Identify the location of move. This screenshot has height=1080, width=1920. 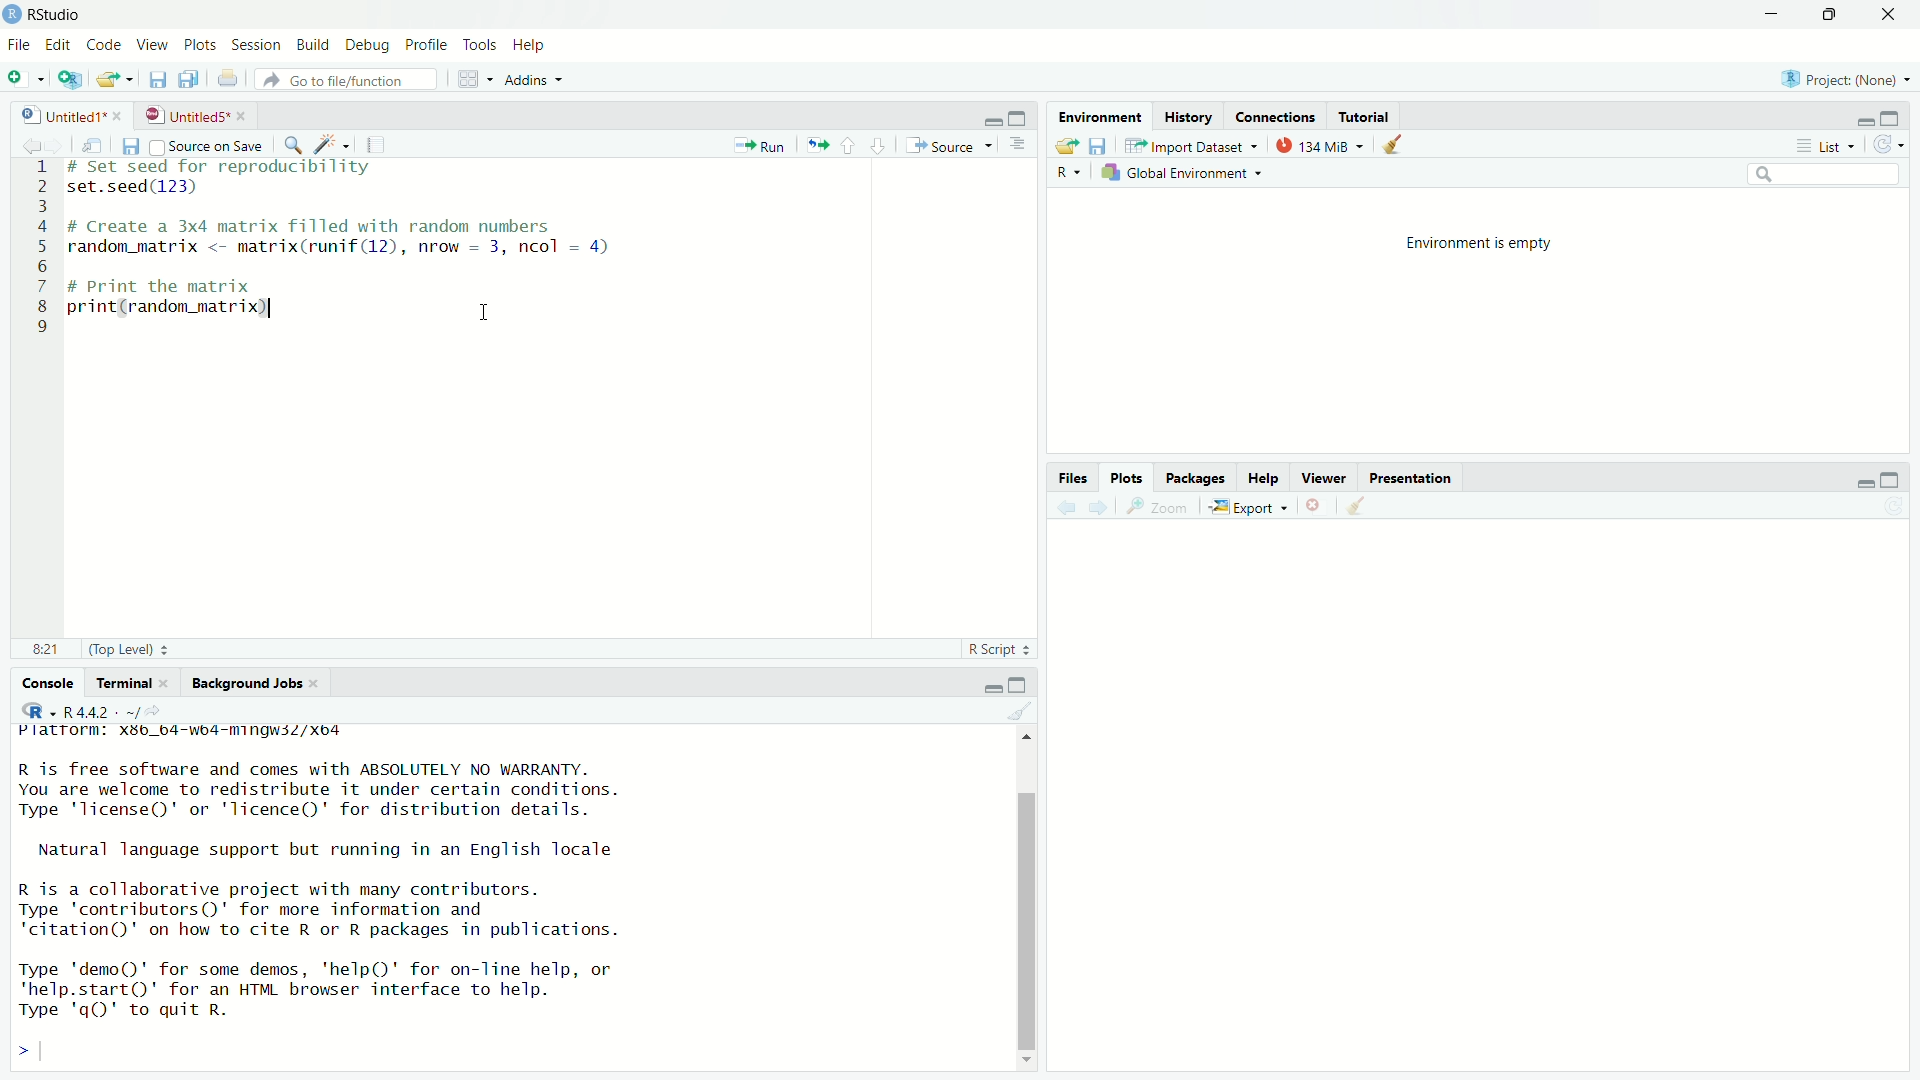
(819, 143).